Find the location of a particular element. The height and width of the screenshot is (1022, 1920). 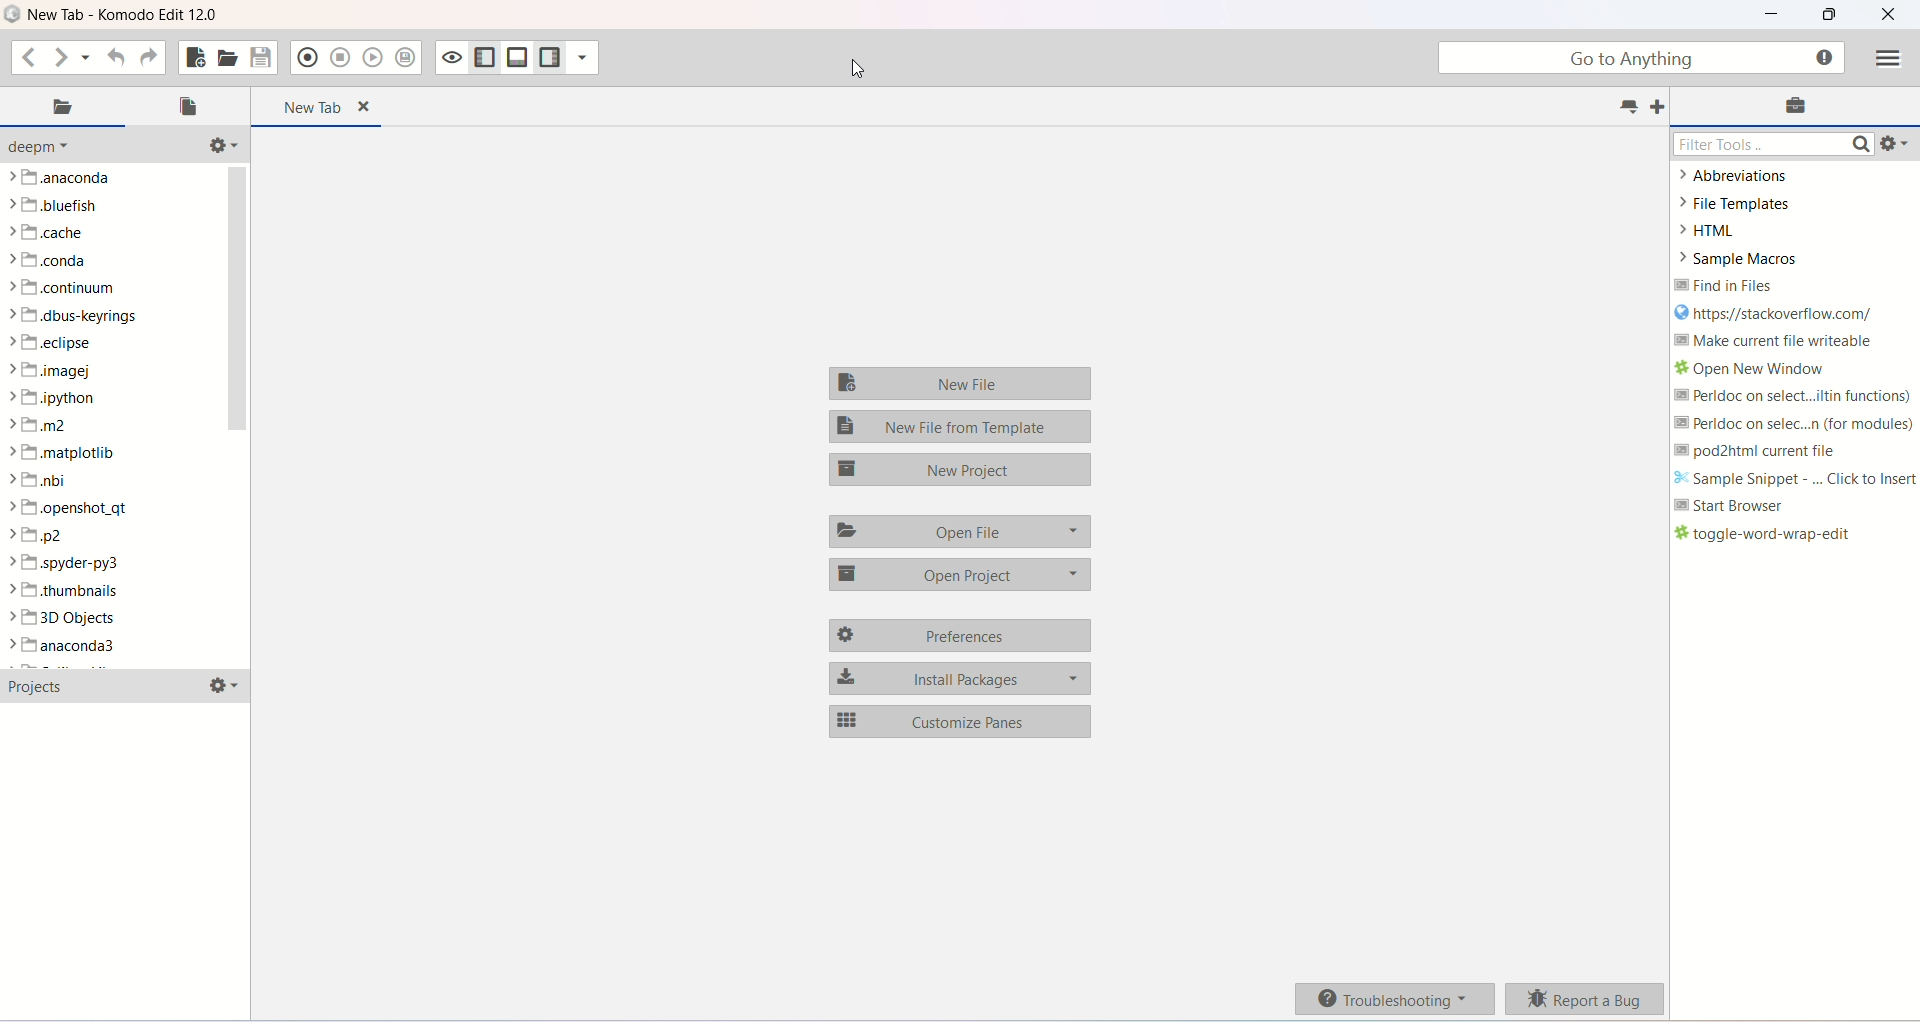

continuum is located at coordinates (68, 286).